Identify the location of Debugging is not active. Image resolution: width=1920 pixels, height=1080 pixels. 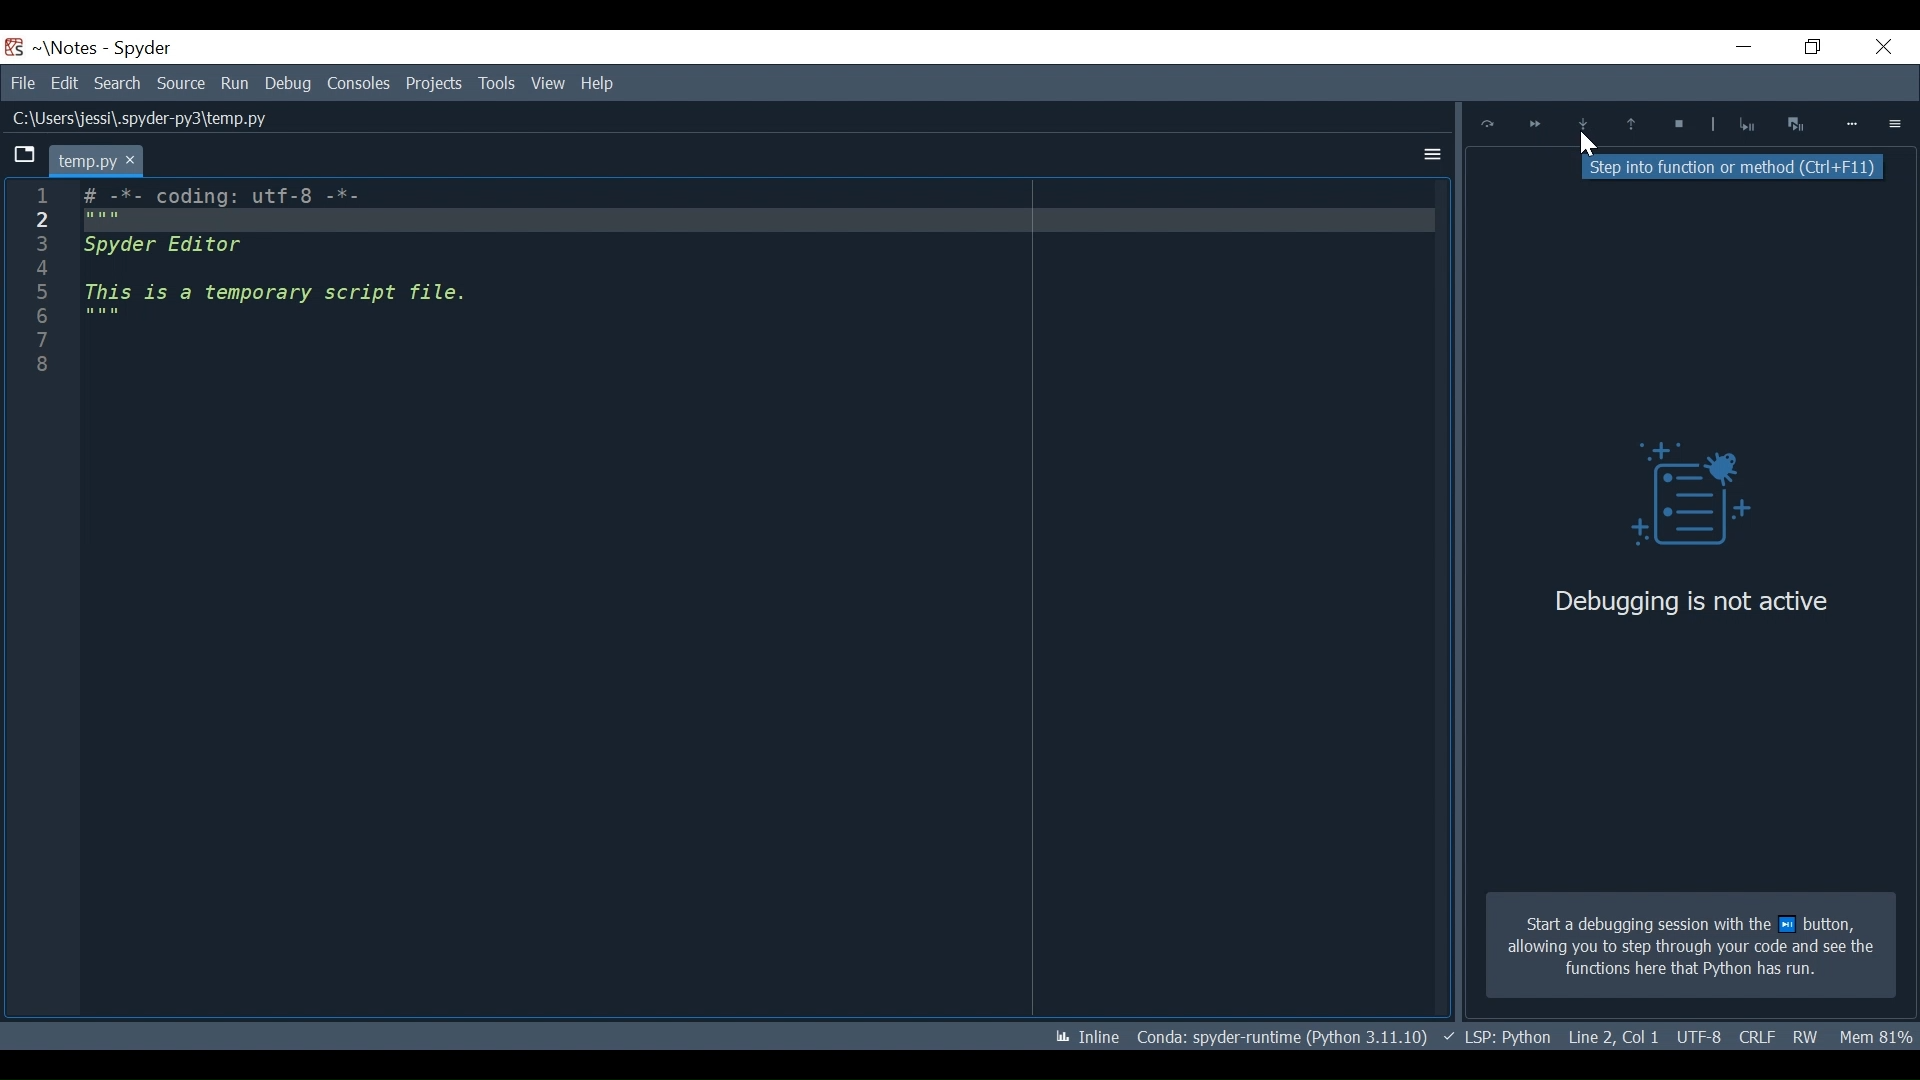
(1691, 601).